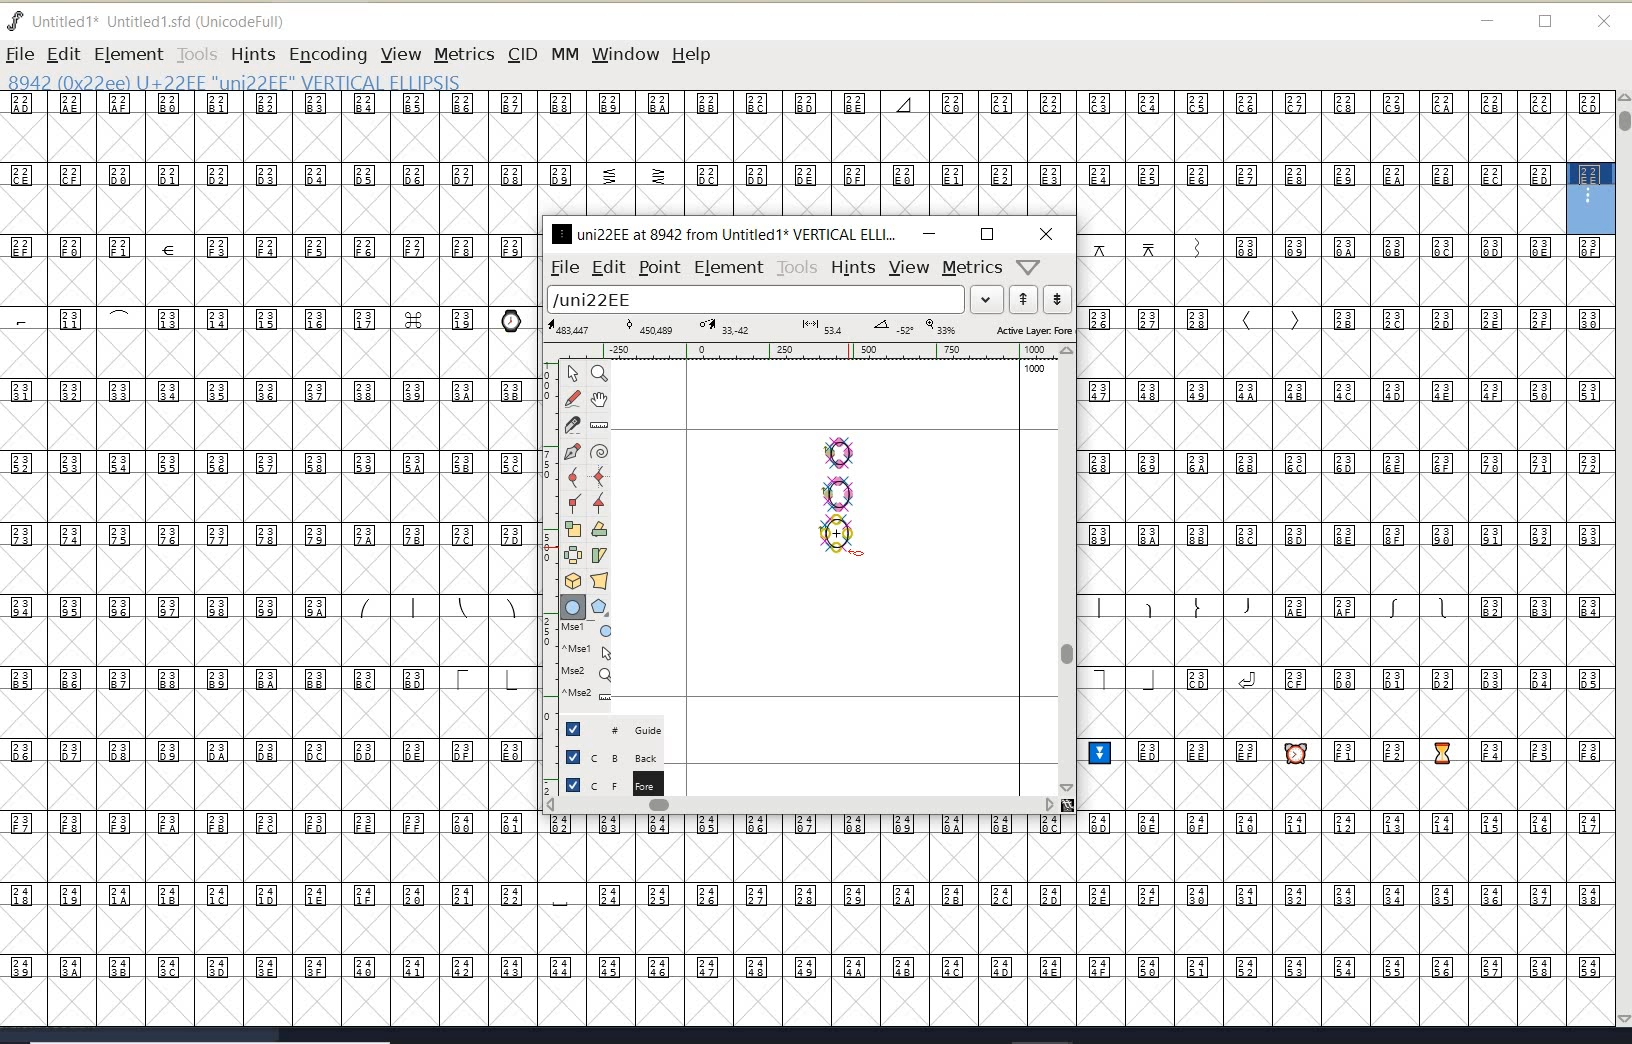 The height and width of the screenshot is (1044, 1632). What do you see at coordinates (811, 330) in the screenshot?
I see `active layer` at bounding box center [811, 330].